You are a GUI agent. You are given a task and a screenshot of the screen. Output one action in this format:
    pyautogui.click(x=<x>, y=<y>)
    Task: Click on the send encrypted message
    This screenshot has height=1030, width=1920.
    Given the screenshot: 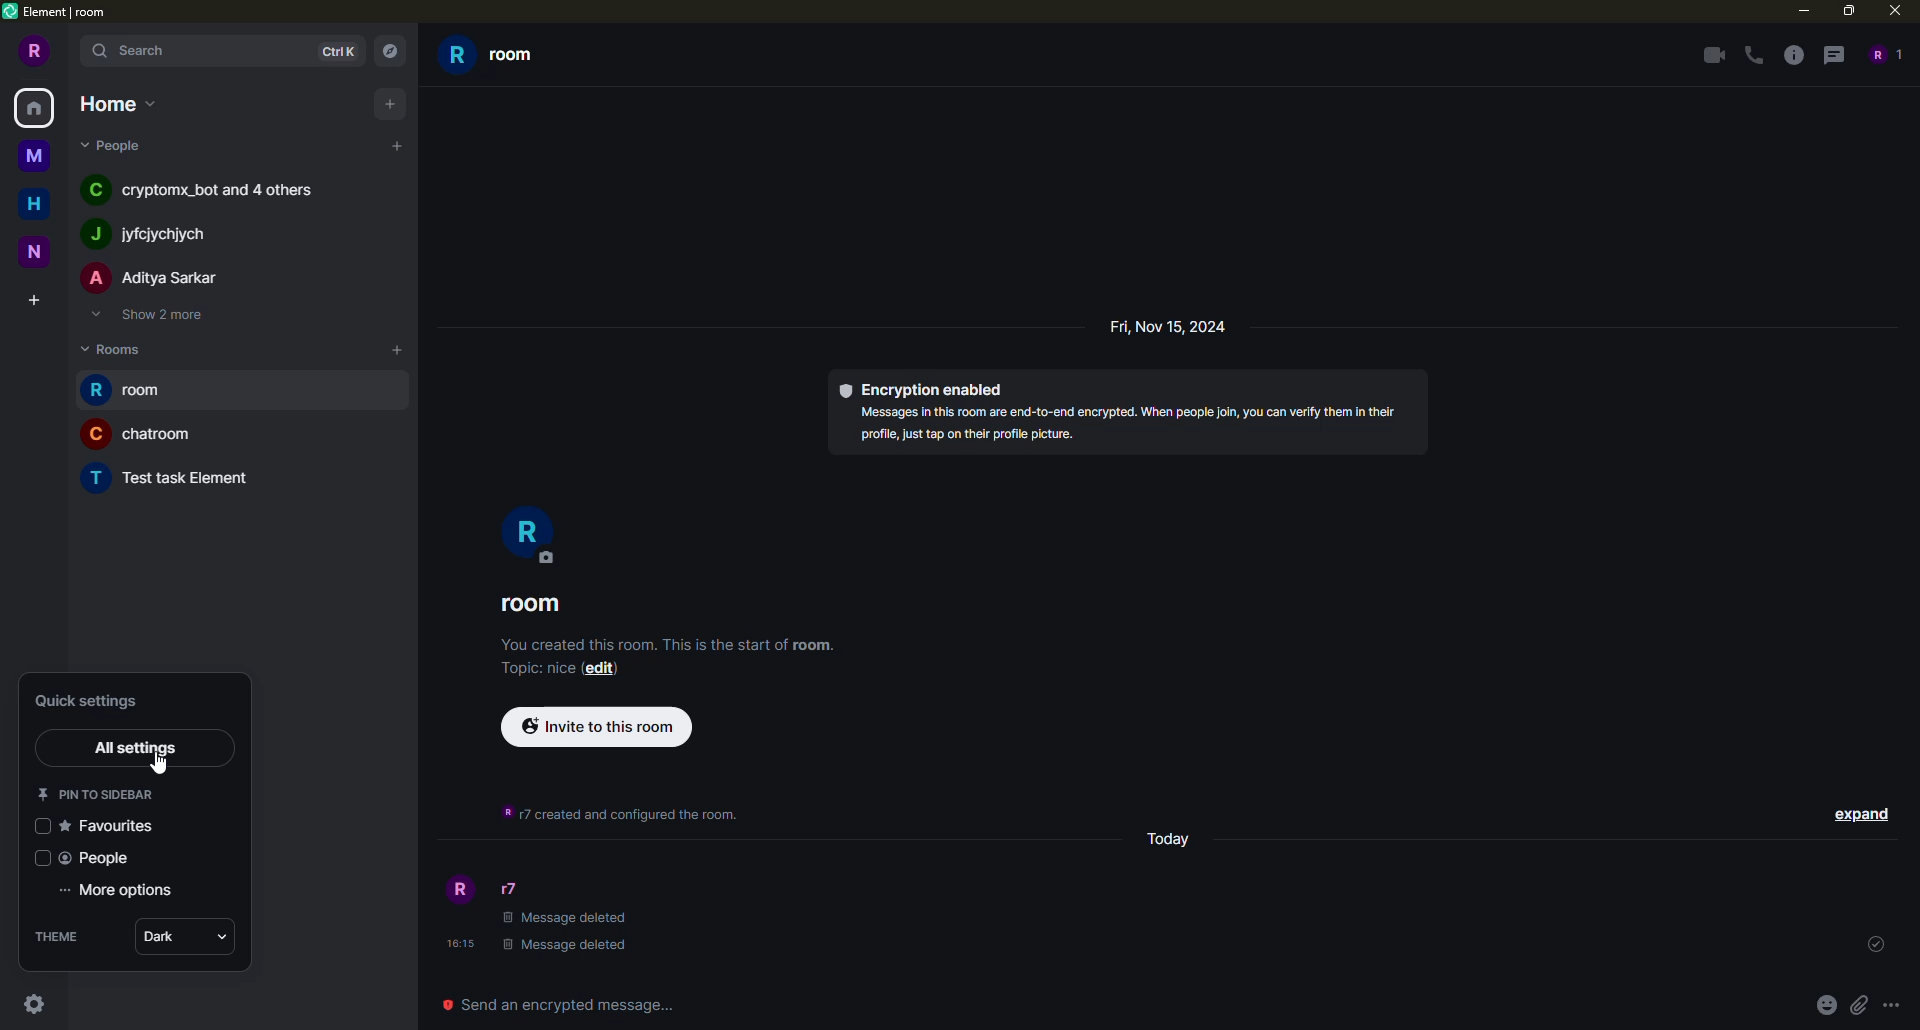 What is the action you would take?
    pyautogui.click(x=554, y=1004)
    